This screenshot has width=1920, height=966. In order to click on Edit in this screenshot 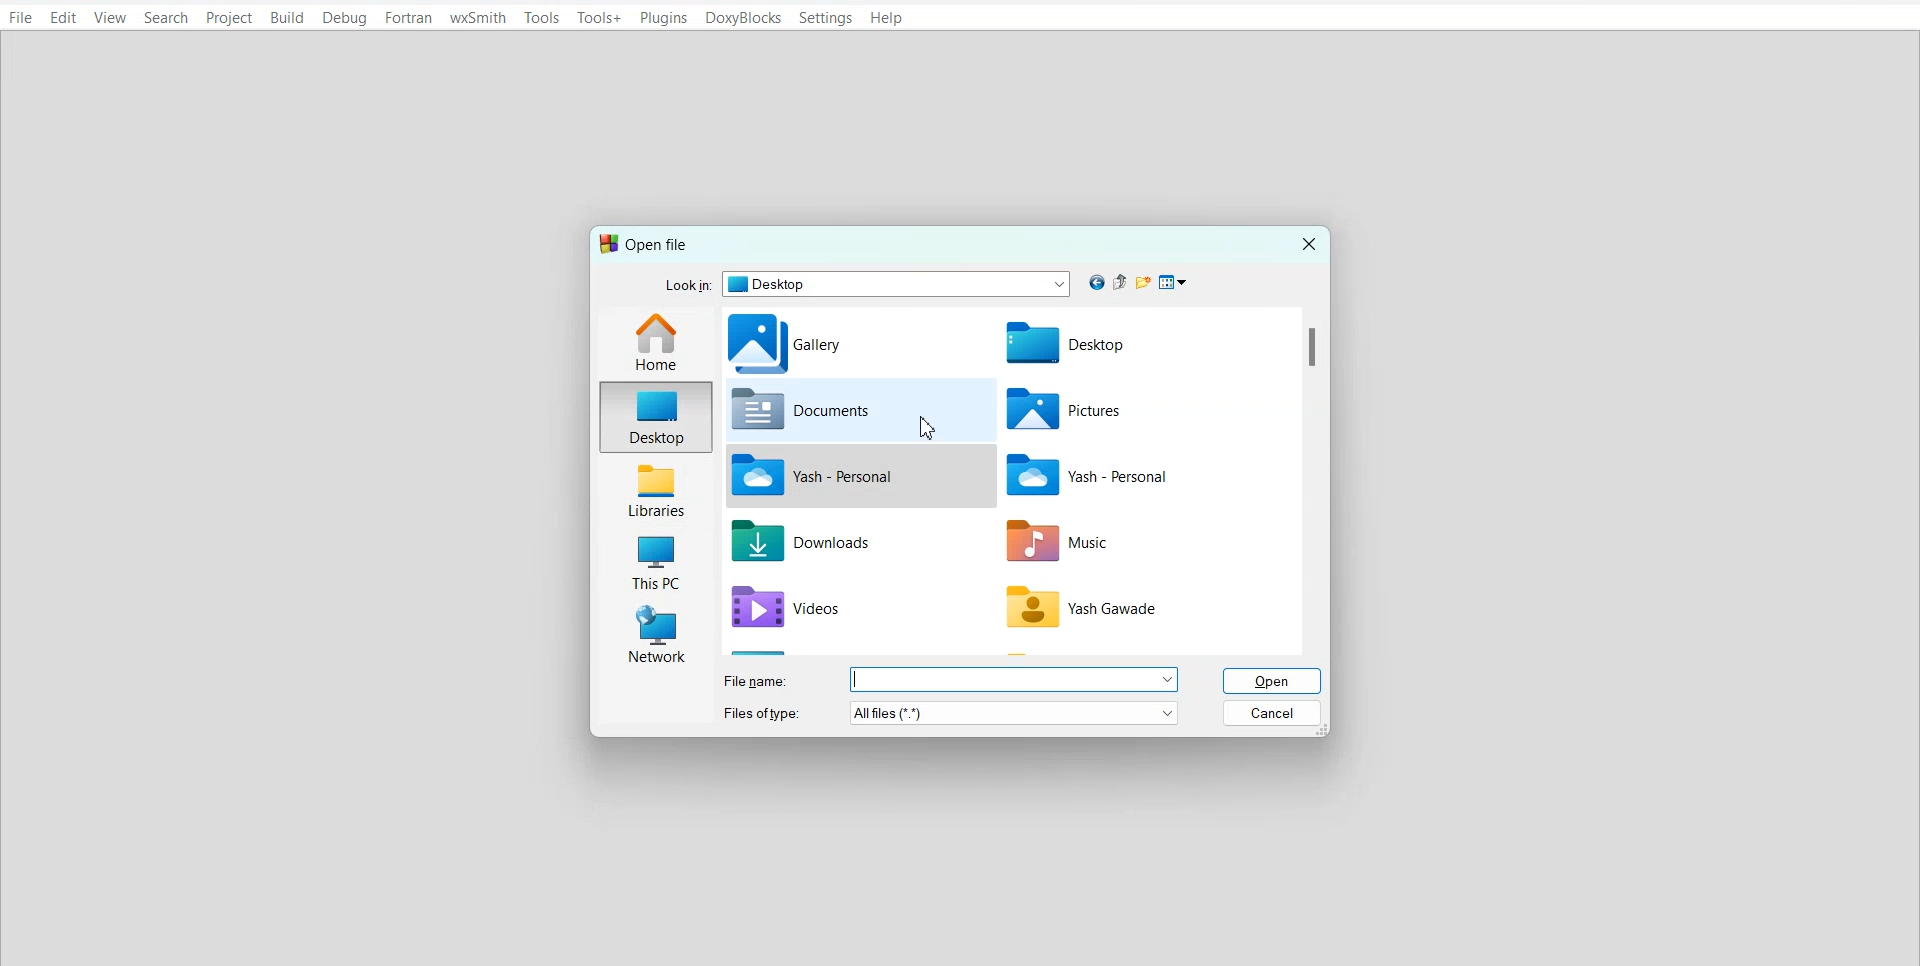, I will do `click(63, 17)`.